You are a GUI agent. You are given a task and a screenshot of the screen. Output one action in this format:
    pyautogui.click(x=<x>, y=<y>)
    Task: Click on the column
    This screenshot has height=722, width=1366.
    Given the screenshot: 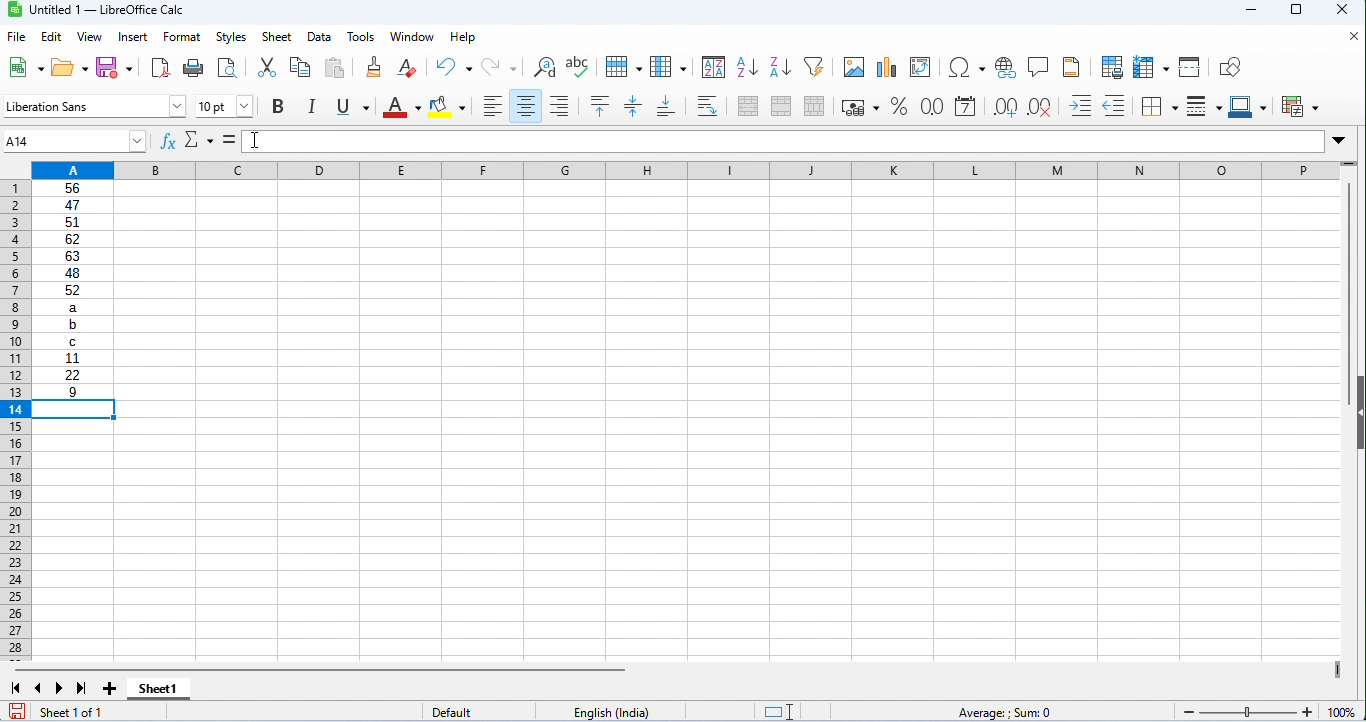 What is the action you would take?
    pyautogui.click(x=668, y=65)
    